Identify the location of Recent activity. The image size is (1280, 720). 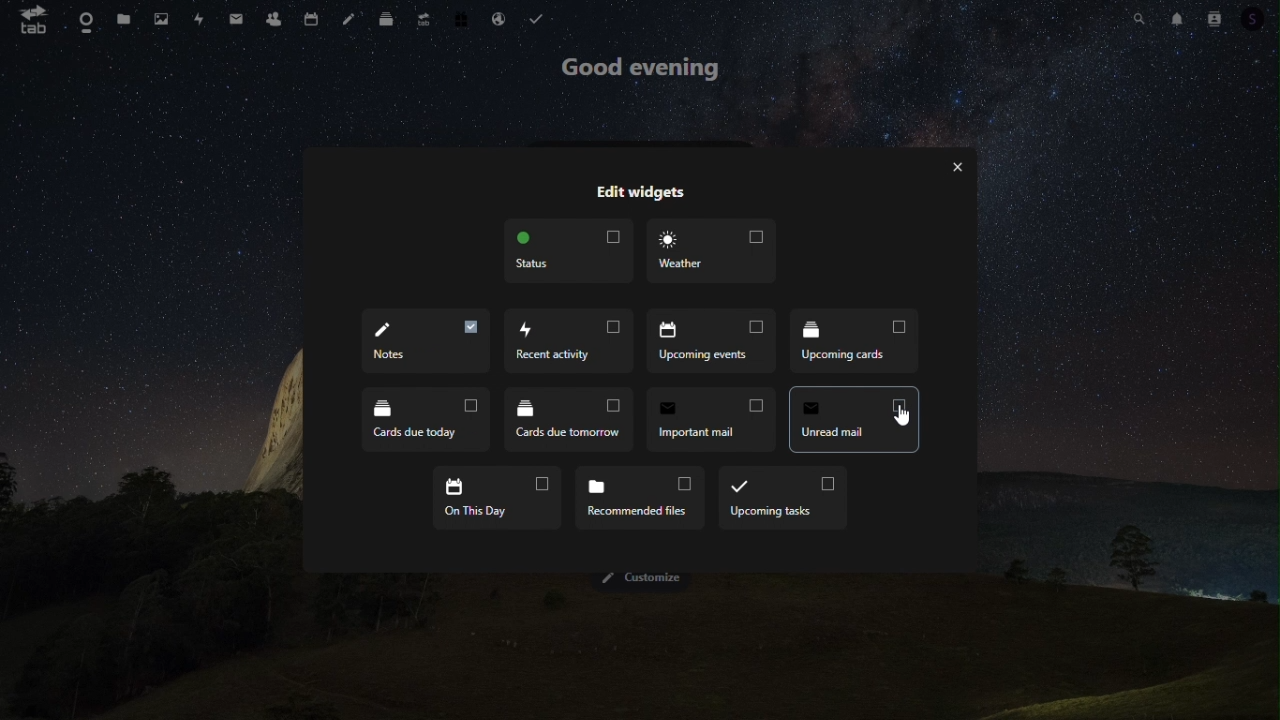
(429, 340).